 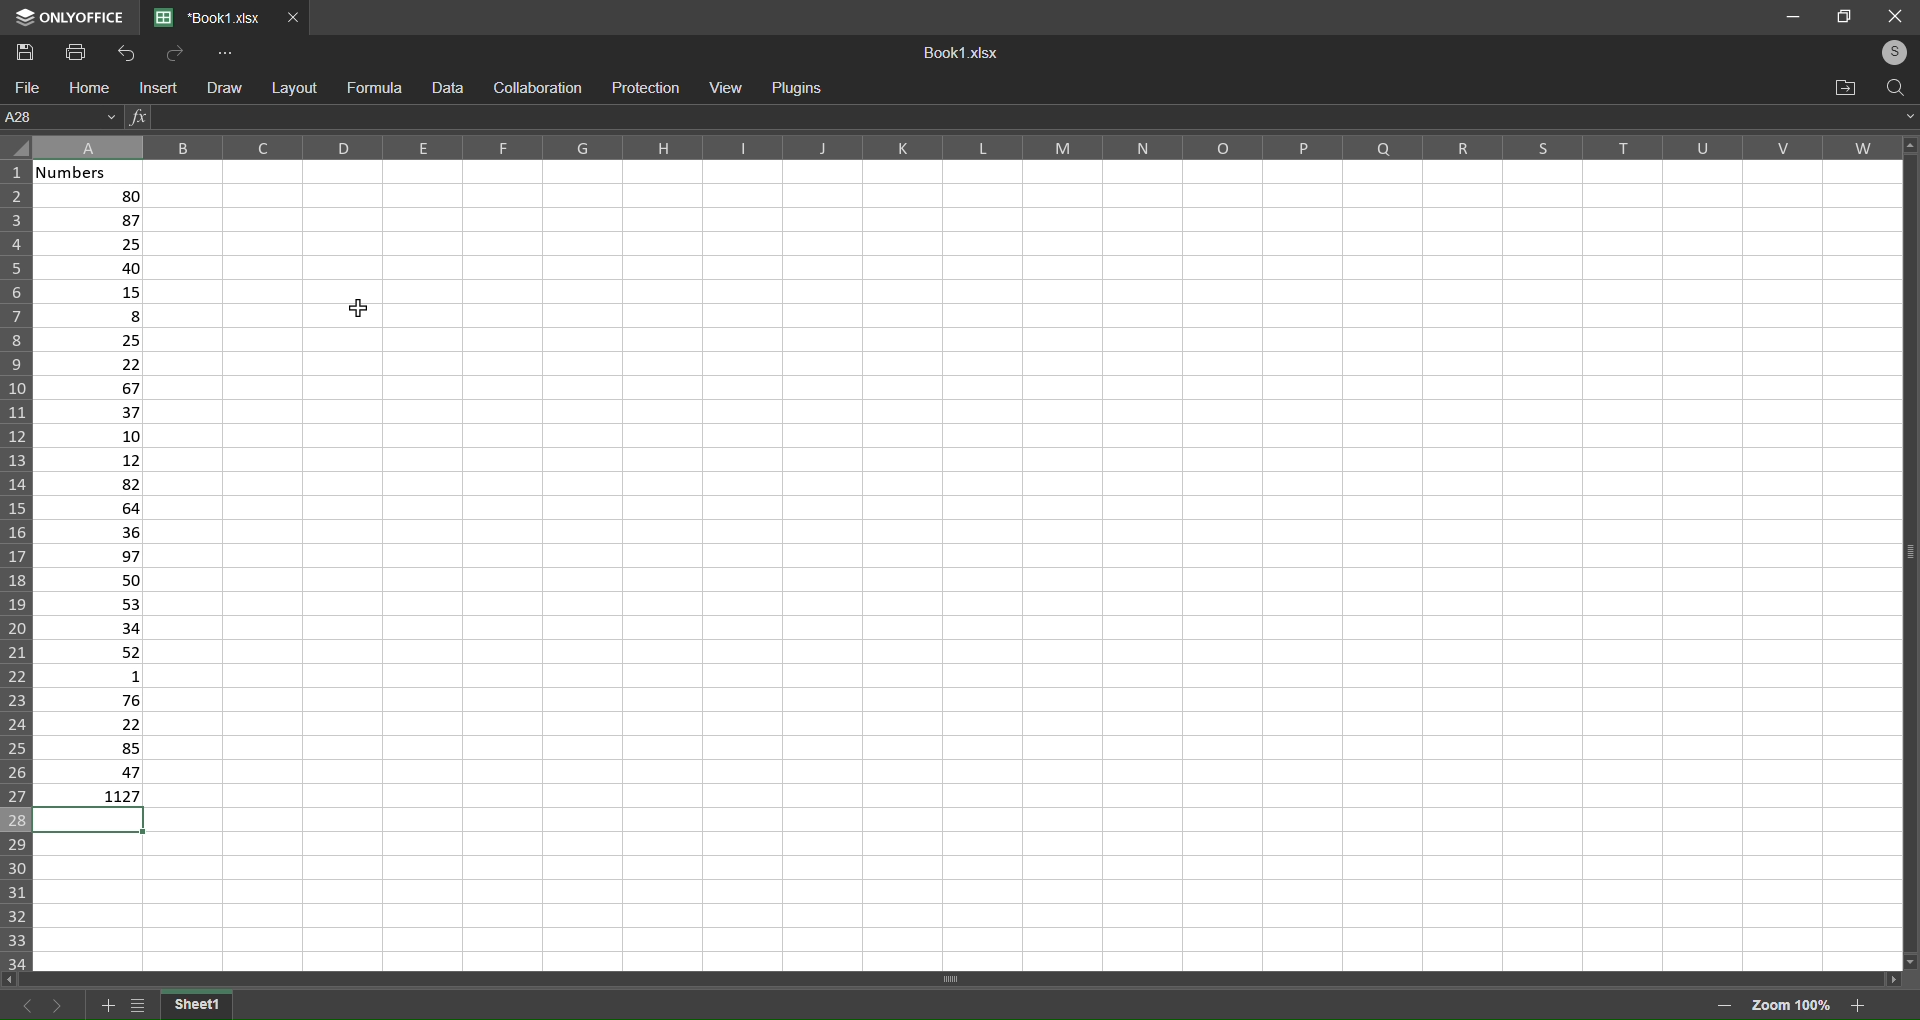 What do you see at coordinates (177, 53) in the screenshot?
I see `Redo` at bounding box center [177, 53].